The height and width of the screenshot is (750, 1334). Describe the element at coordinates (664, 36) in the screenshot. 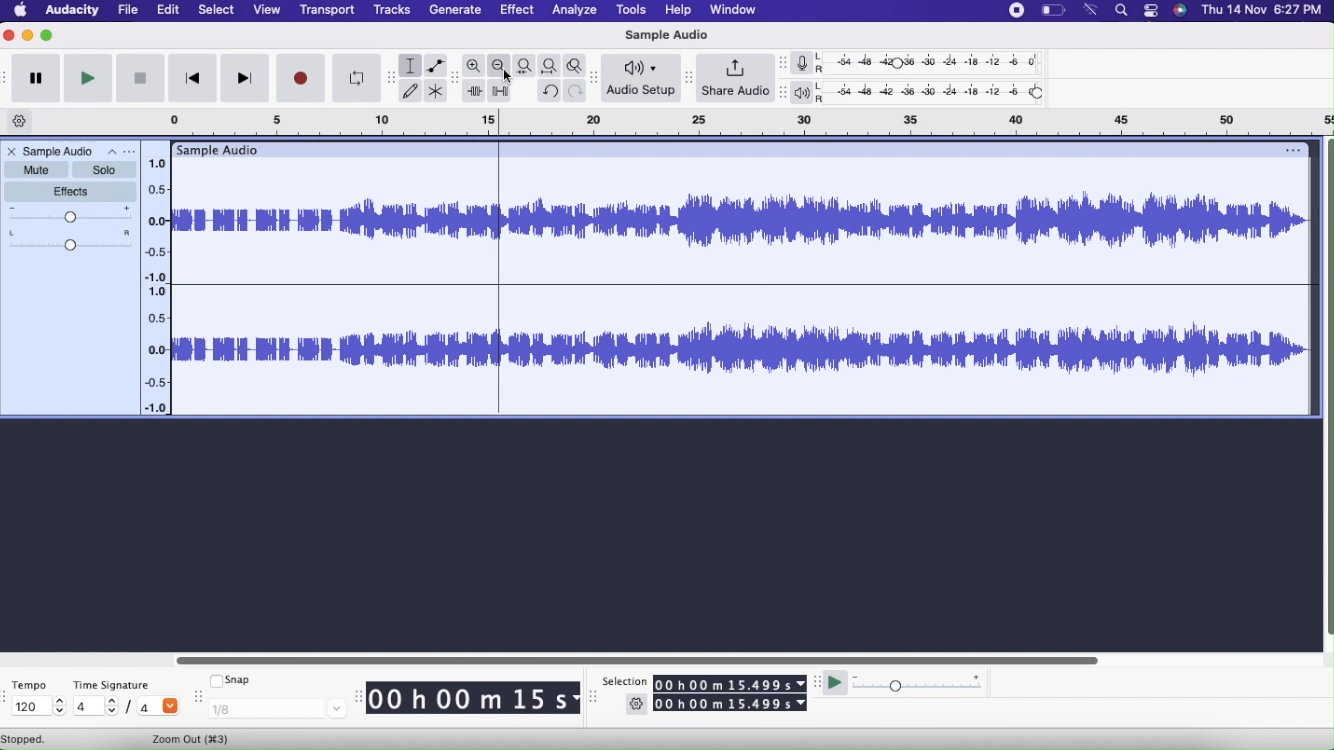

I see `Sample Audio` at that location.